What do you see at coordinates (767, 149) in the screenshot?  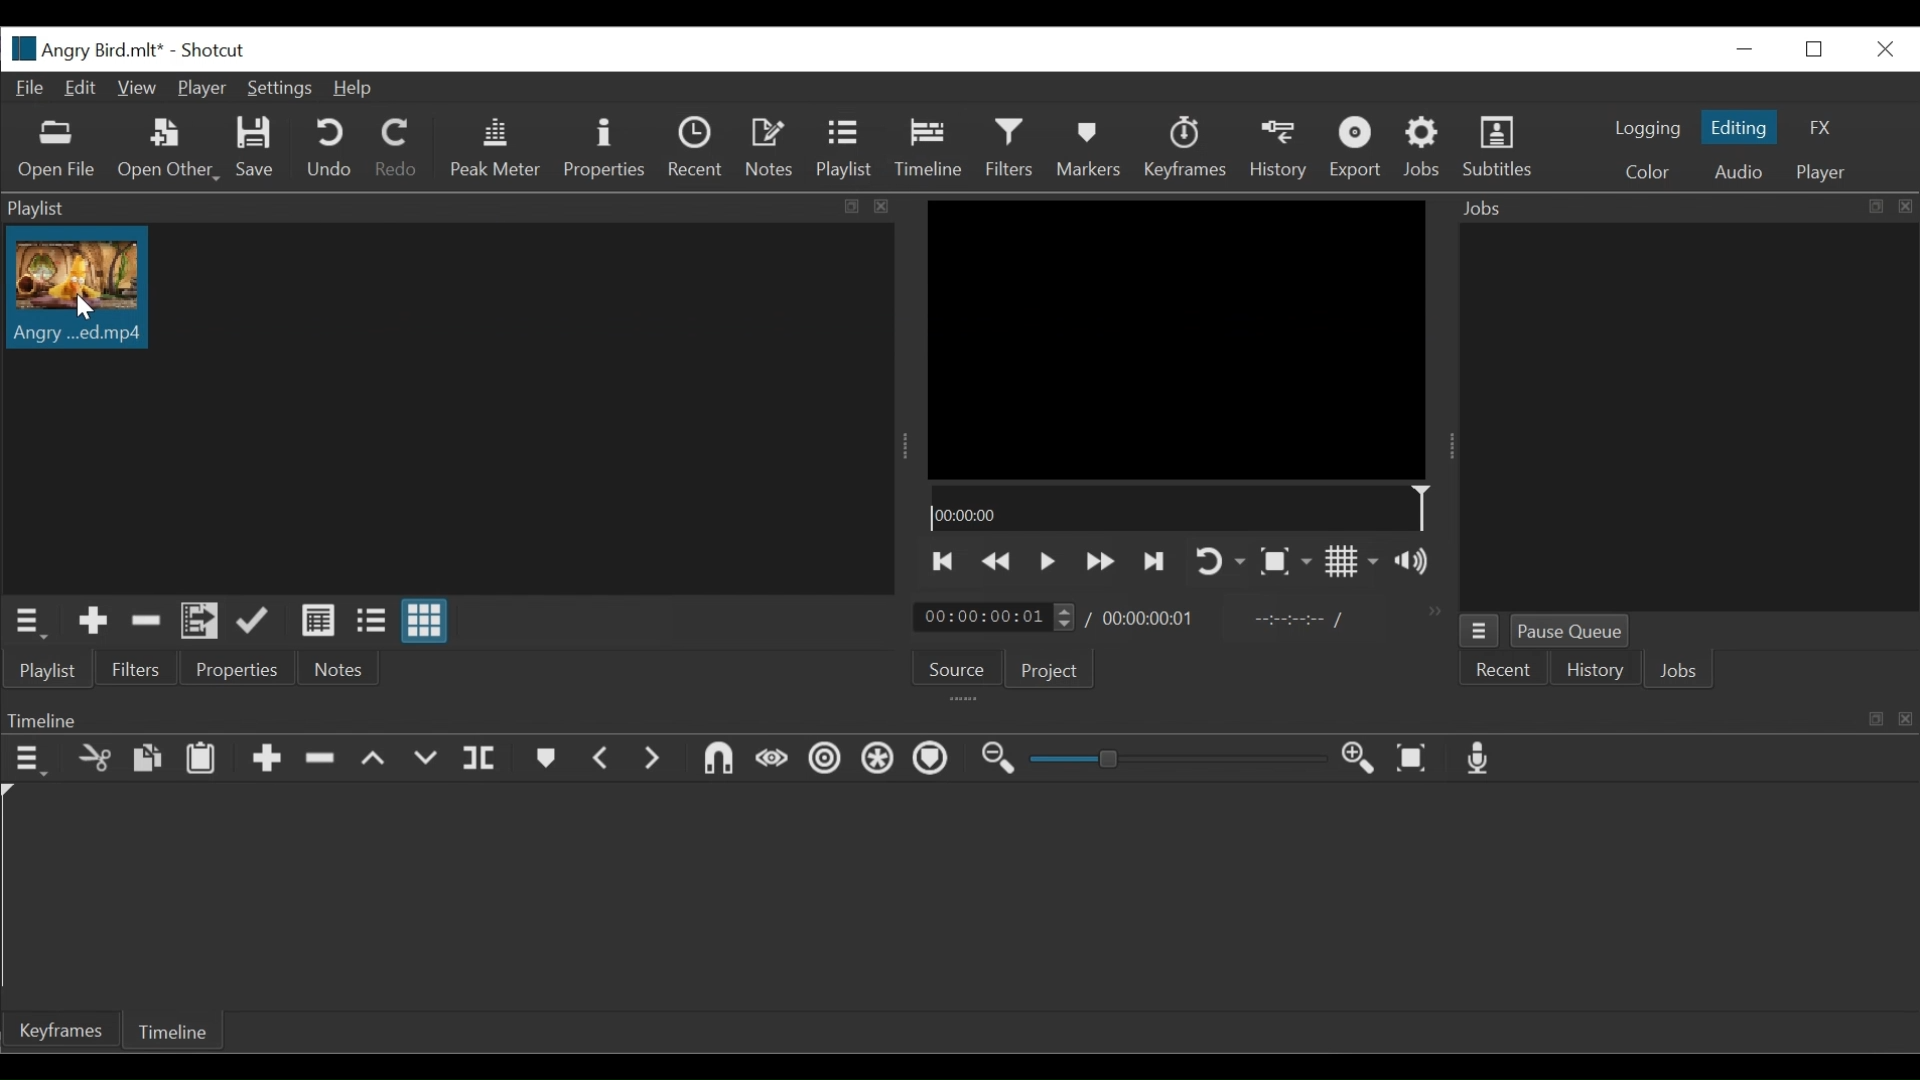 I see `Notes` at bounding box center [767, 149].